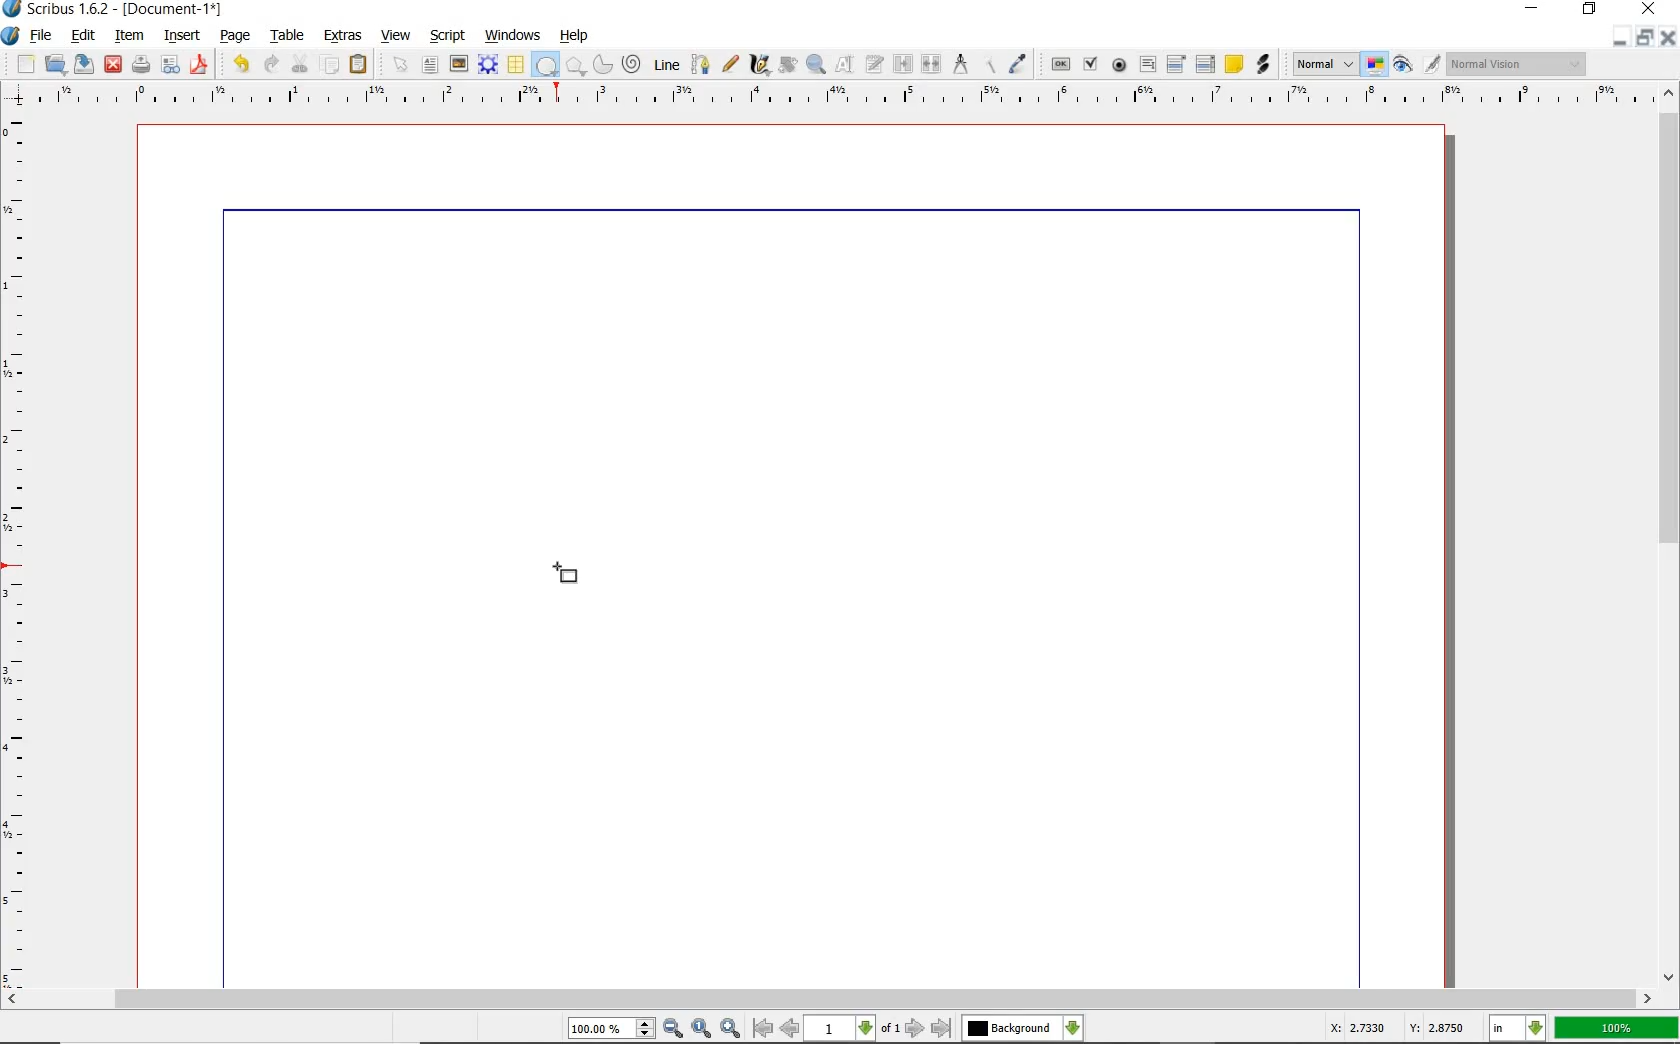 This screenshot has width=1680, height=1044. I want to click on LINE, so click(668, 65).